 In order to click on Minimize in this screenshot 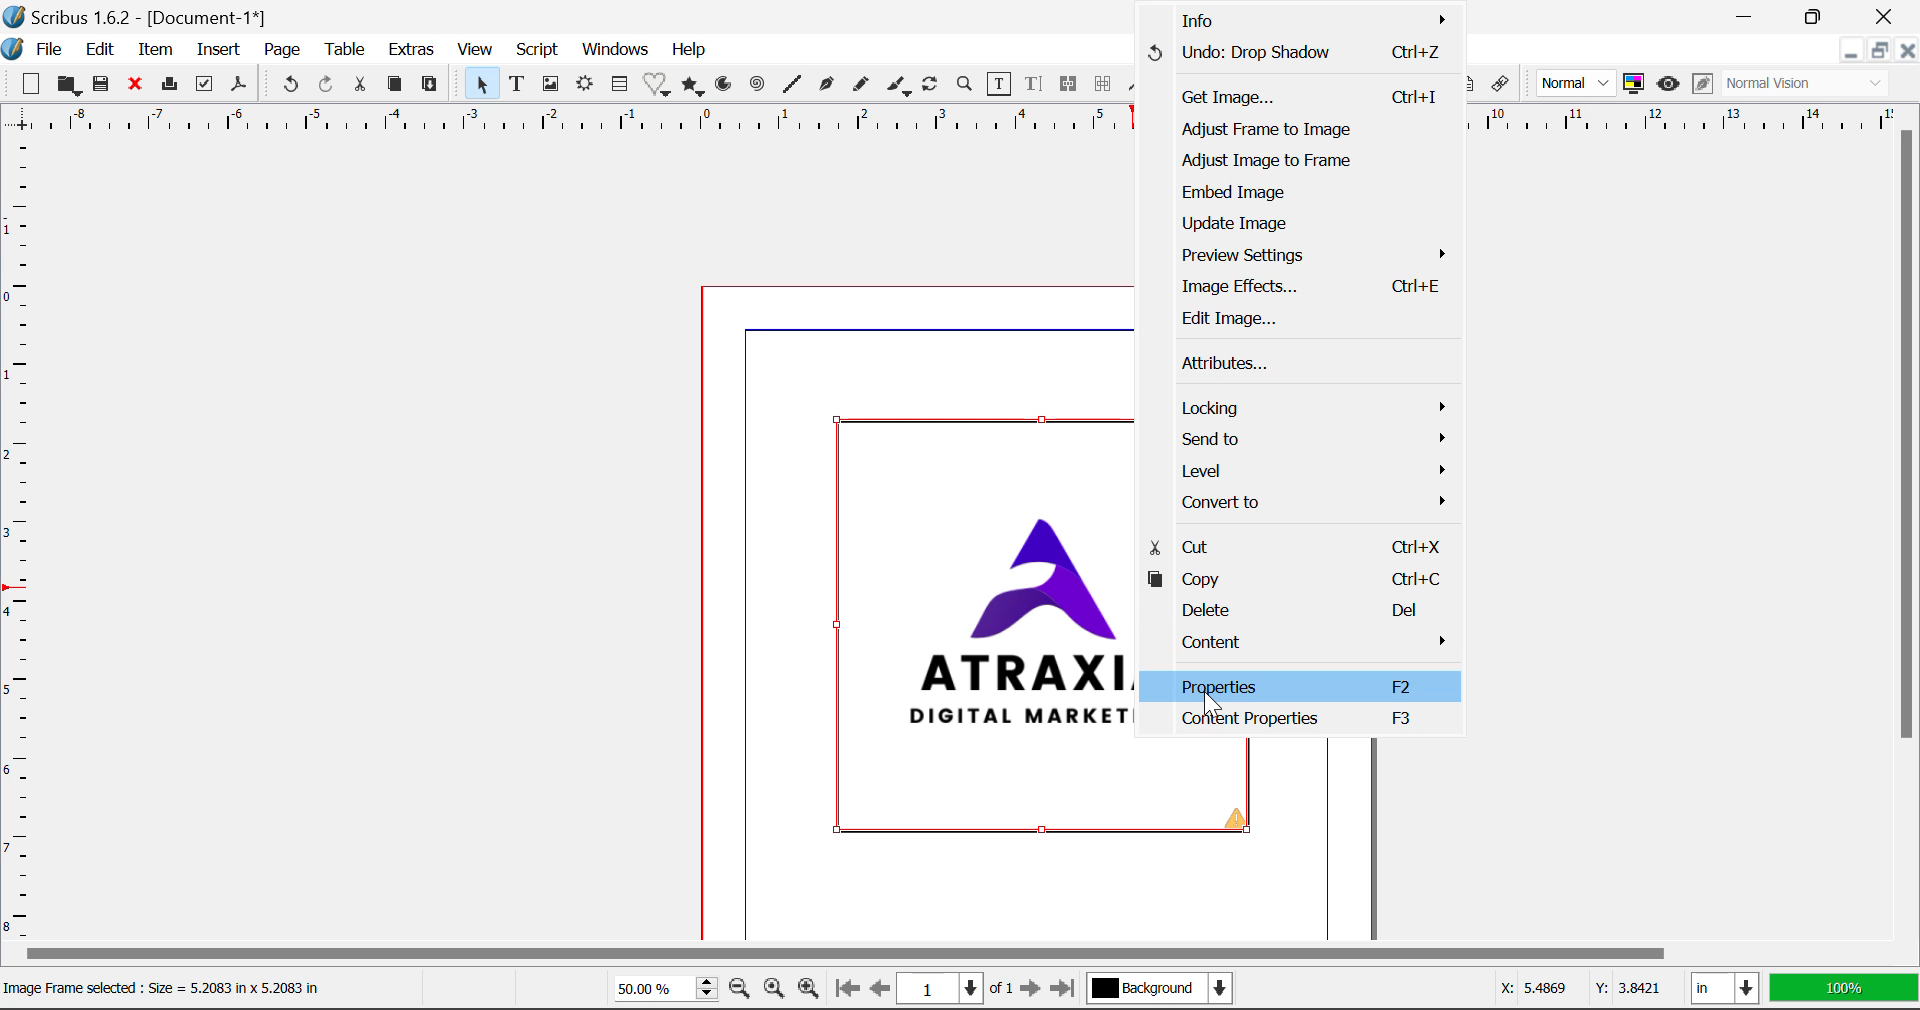, I will do `click(1816, 14)`.